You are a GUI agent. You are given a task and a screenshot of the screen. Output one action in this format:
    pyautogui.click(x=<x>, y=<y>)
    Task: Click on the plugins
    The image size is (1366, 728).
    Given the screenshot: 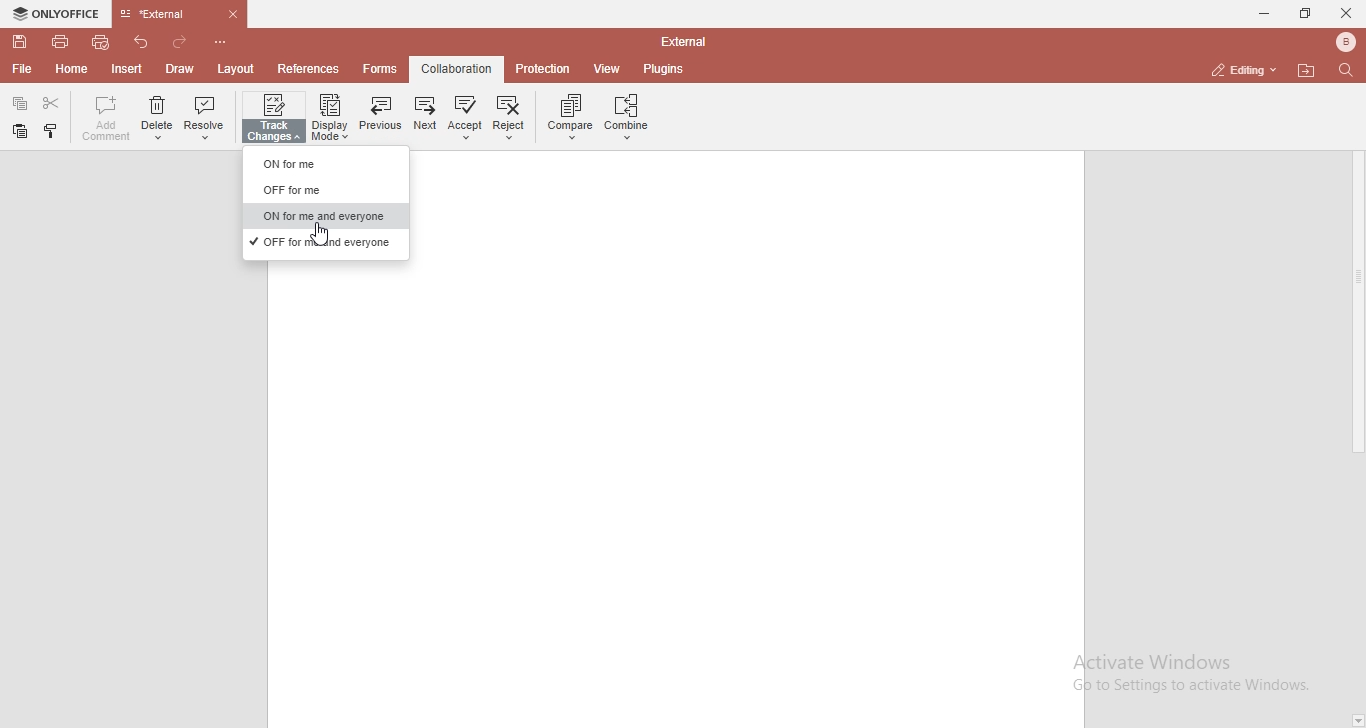 What is the action you would take?
    pyautogui.click(x=664, y=70)
    